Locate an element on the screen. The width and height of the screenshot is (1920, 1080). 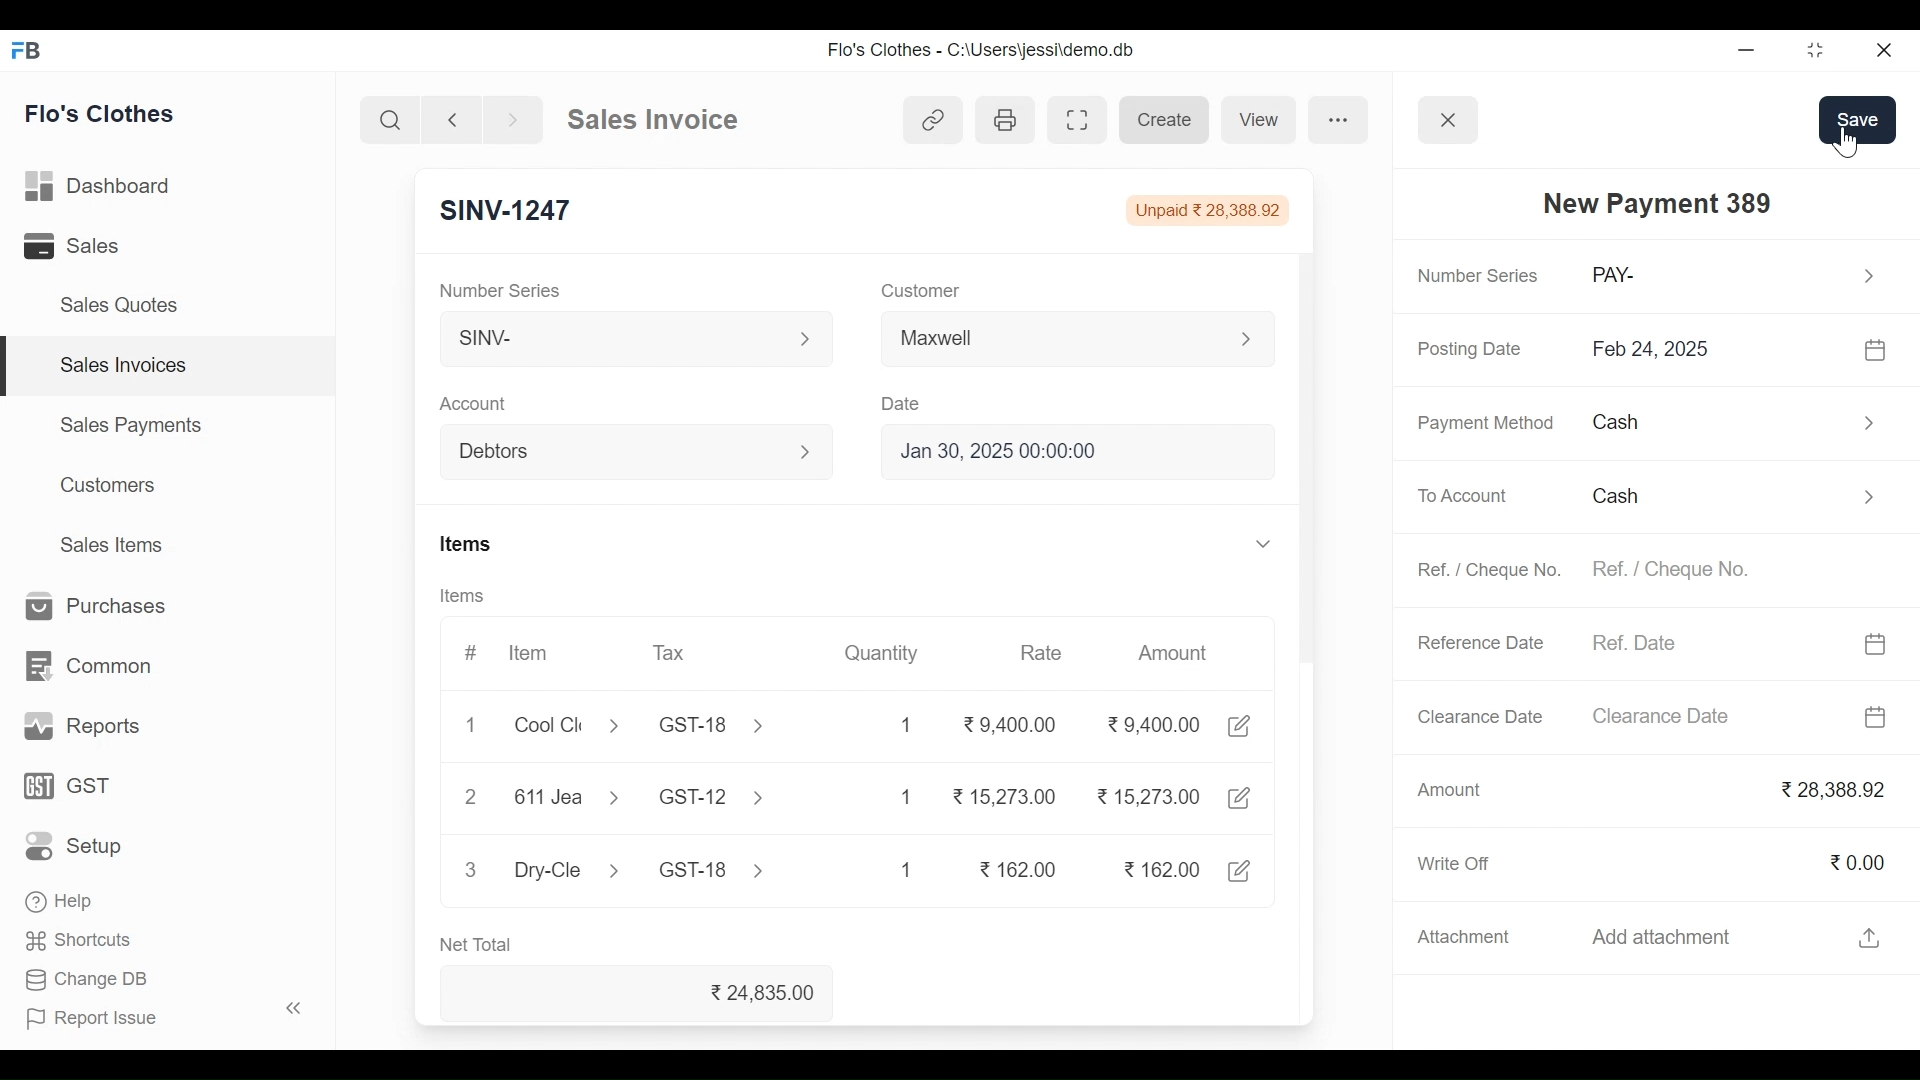
Unpaid 28,388.92 is located at coordinates (1209, 211).